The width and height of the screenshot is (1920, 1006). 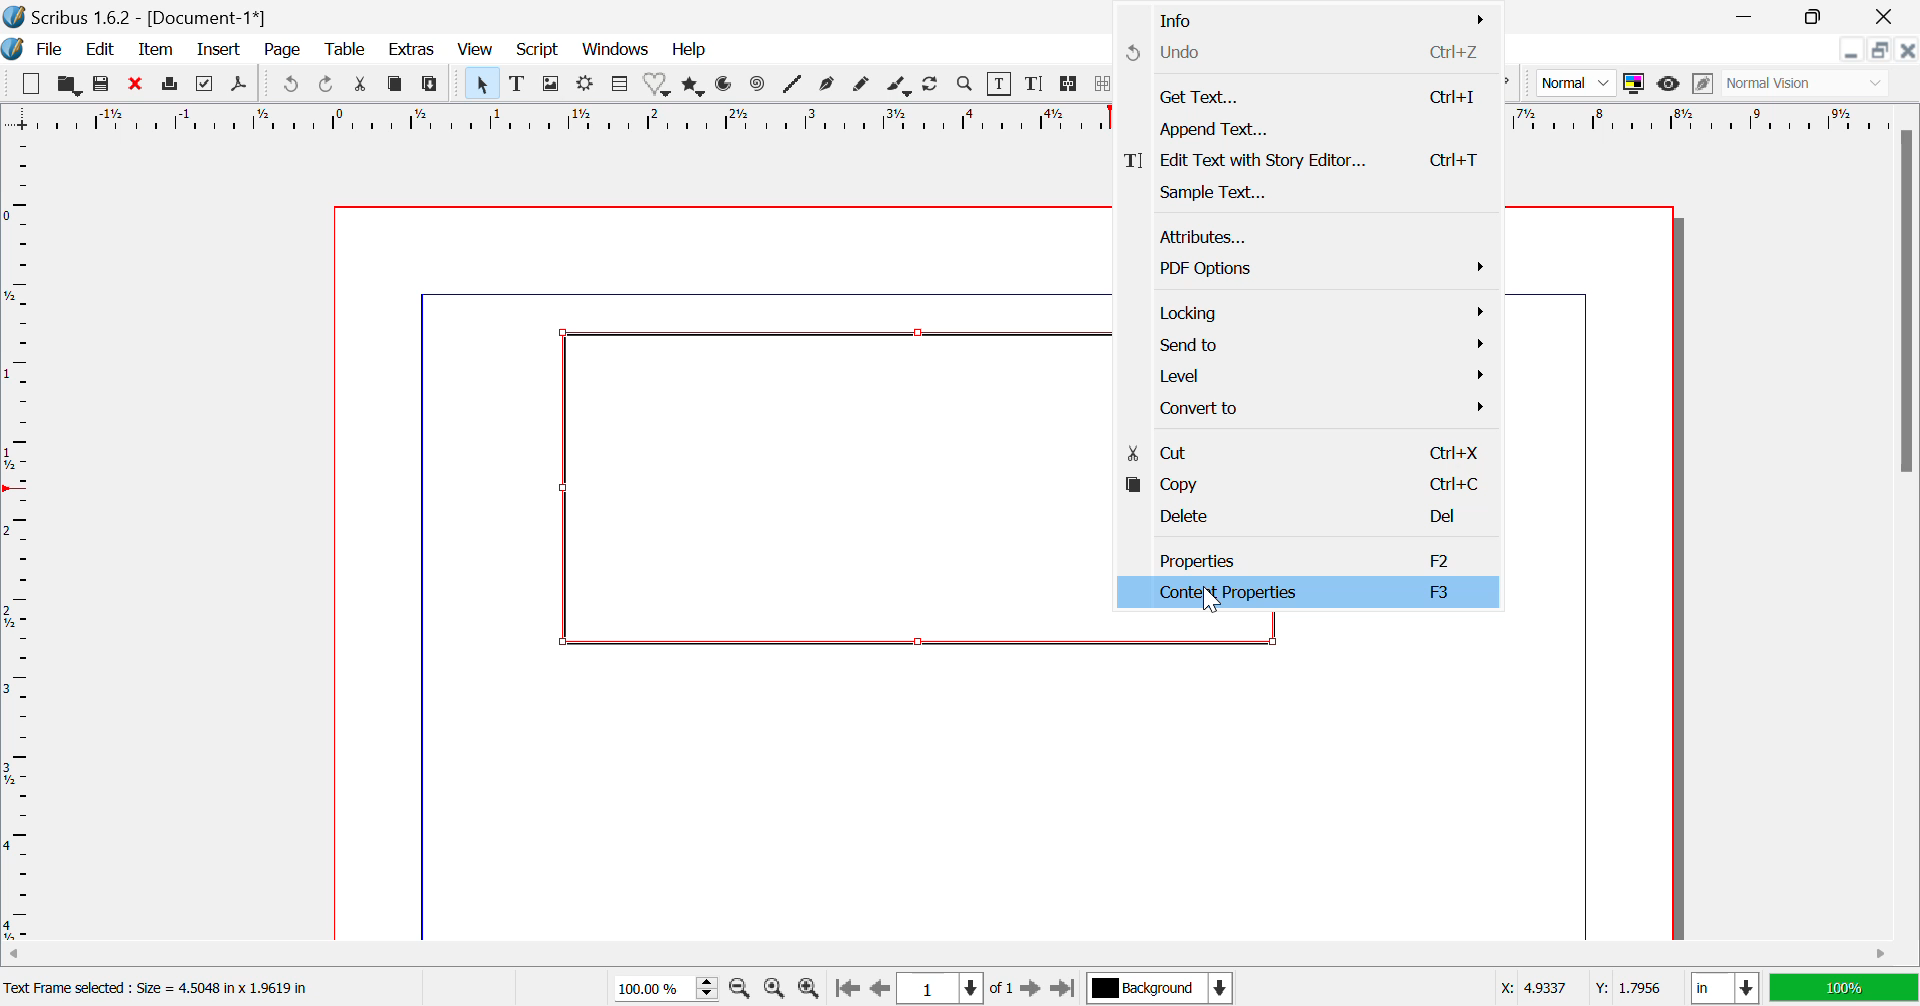 I want to click on Toggle Color Display, so click(x=1637, y=85).